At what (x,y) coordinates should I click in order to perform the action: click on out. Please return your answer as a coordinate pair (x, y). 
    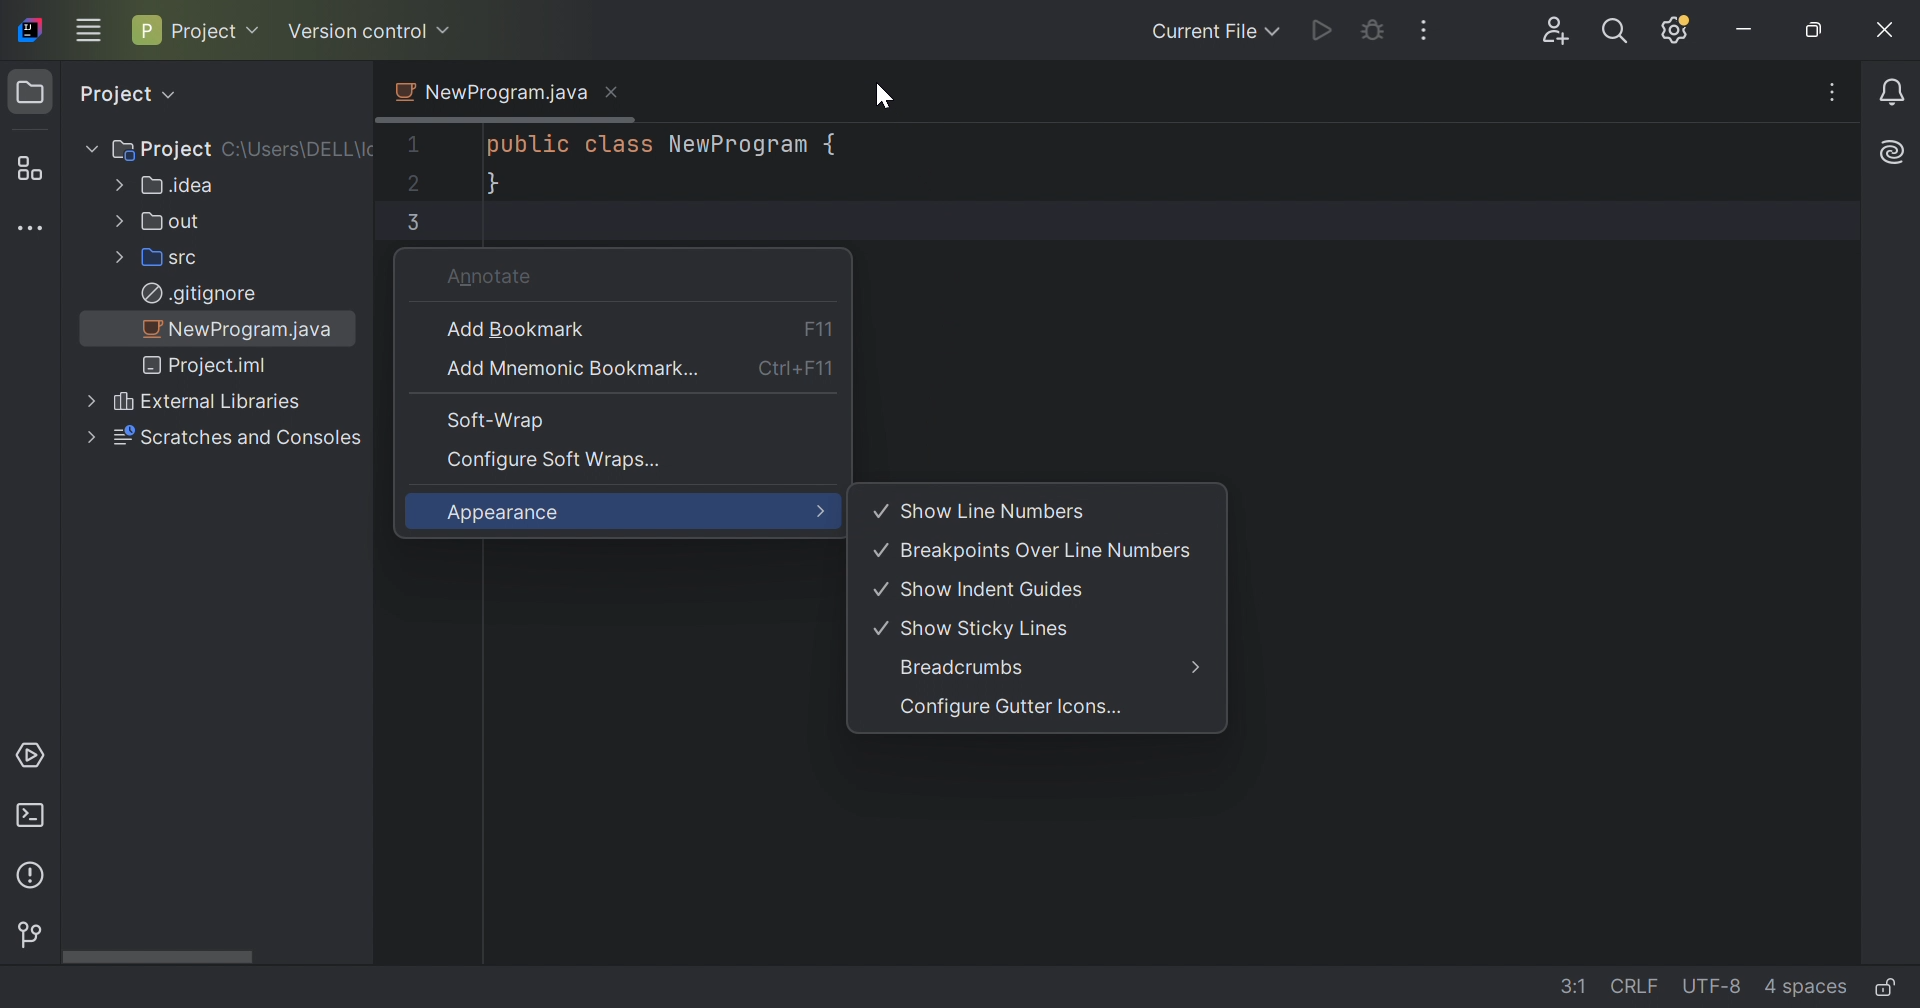
    Looking at the image, I should click on (172, 220).